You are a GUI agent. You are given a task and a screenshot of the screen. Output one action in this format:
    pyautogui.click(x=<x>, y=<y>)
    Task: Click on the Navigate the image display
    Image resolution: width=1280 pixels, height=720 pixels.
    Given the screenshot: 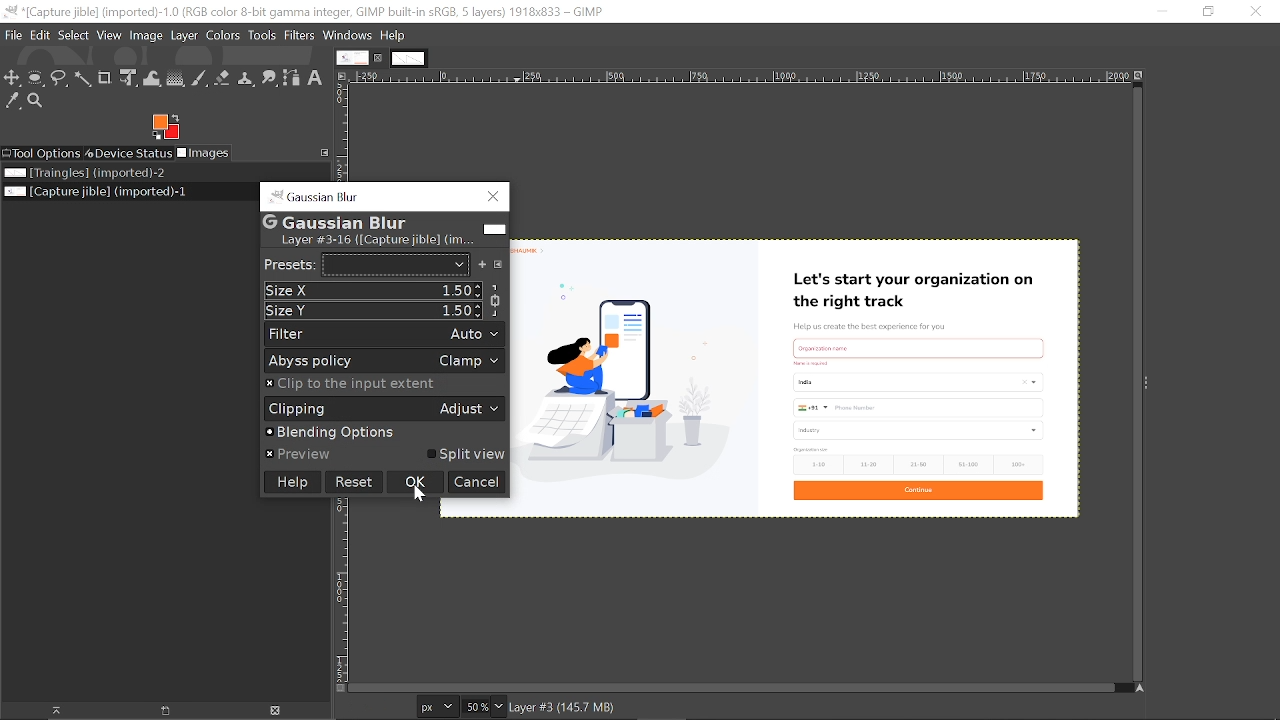 What is the action you would take?
    pyautogui.click(x=1140, y=691)
    